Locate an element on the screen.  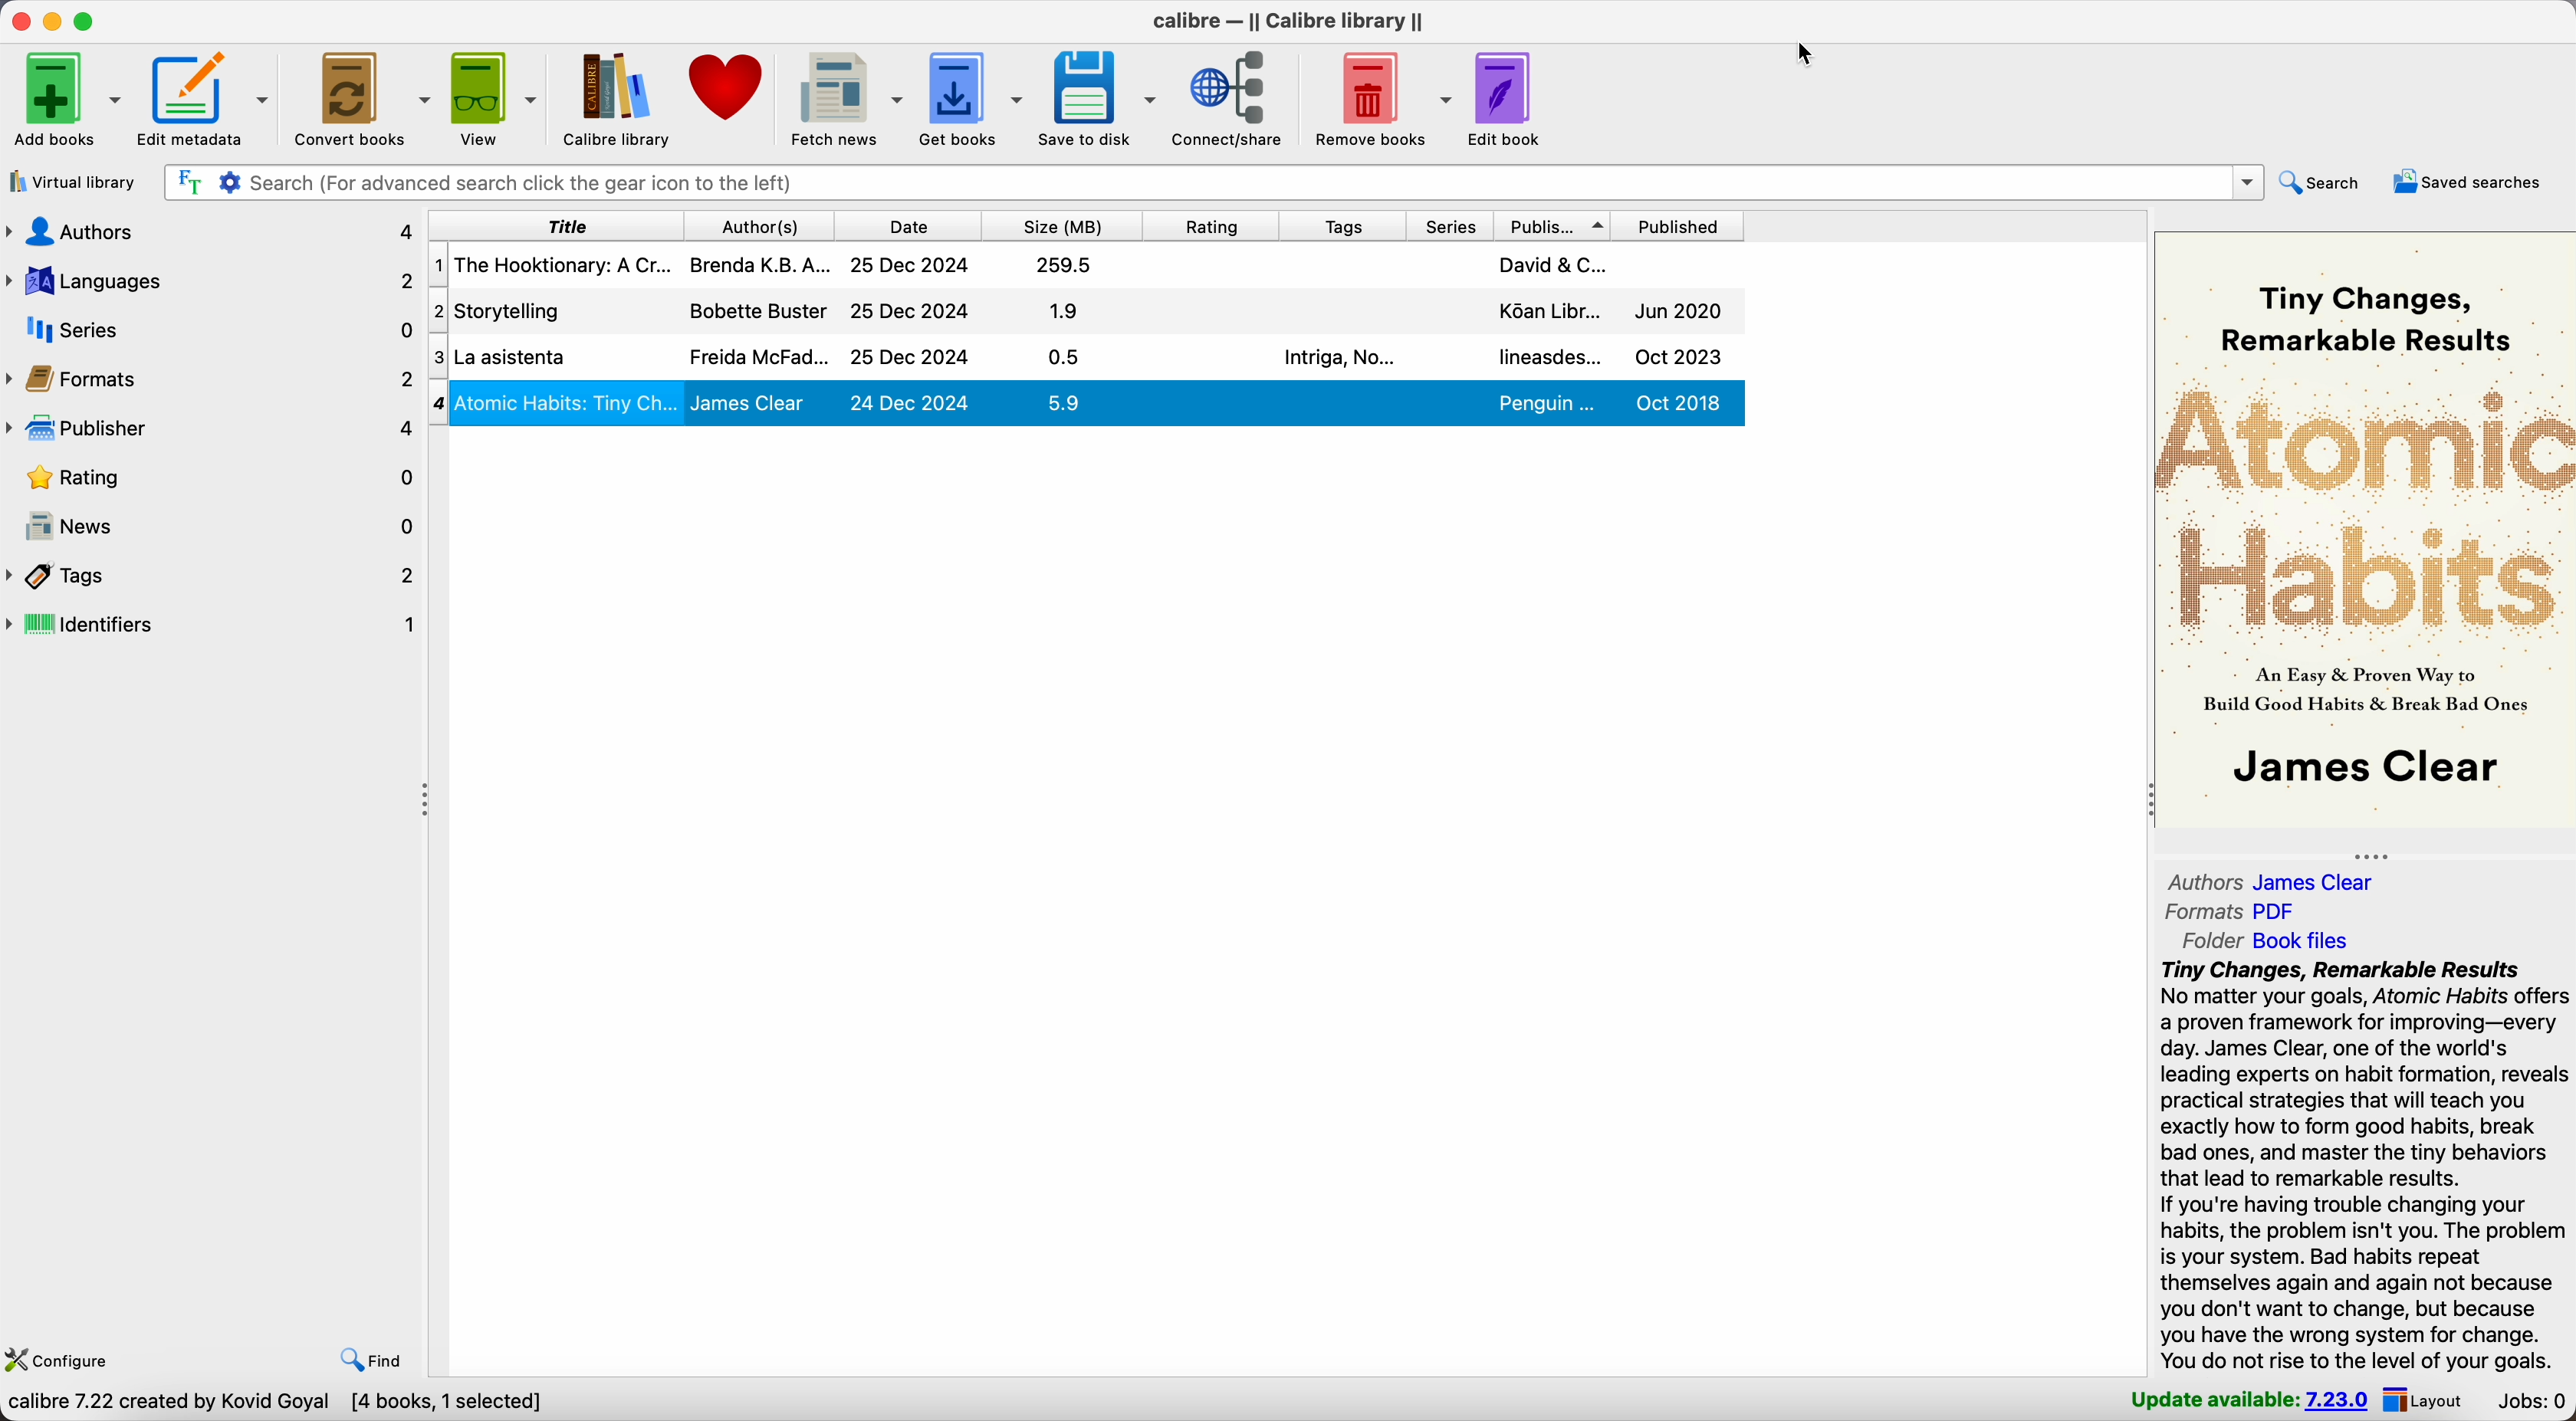
formats PDF is located at coordinates (2238, 912).